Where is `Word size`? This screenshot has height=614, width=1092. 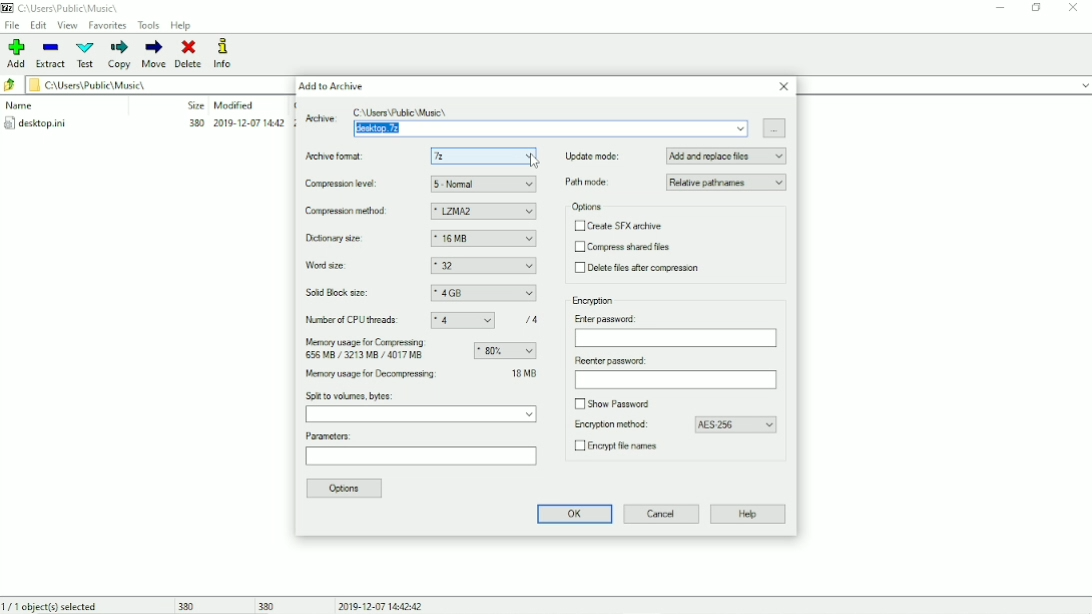
Word size is located at coordinates (422, 266).